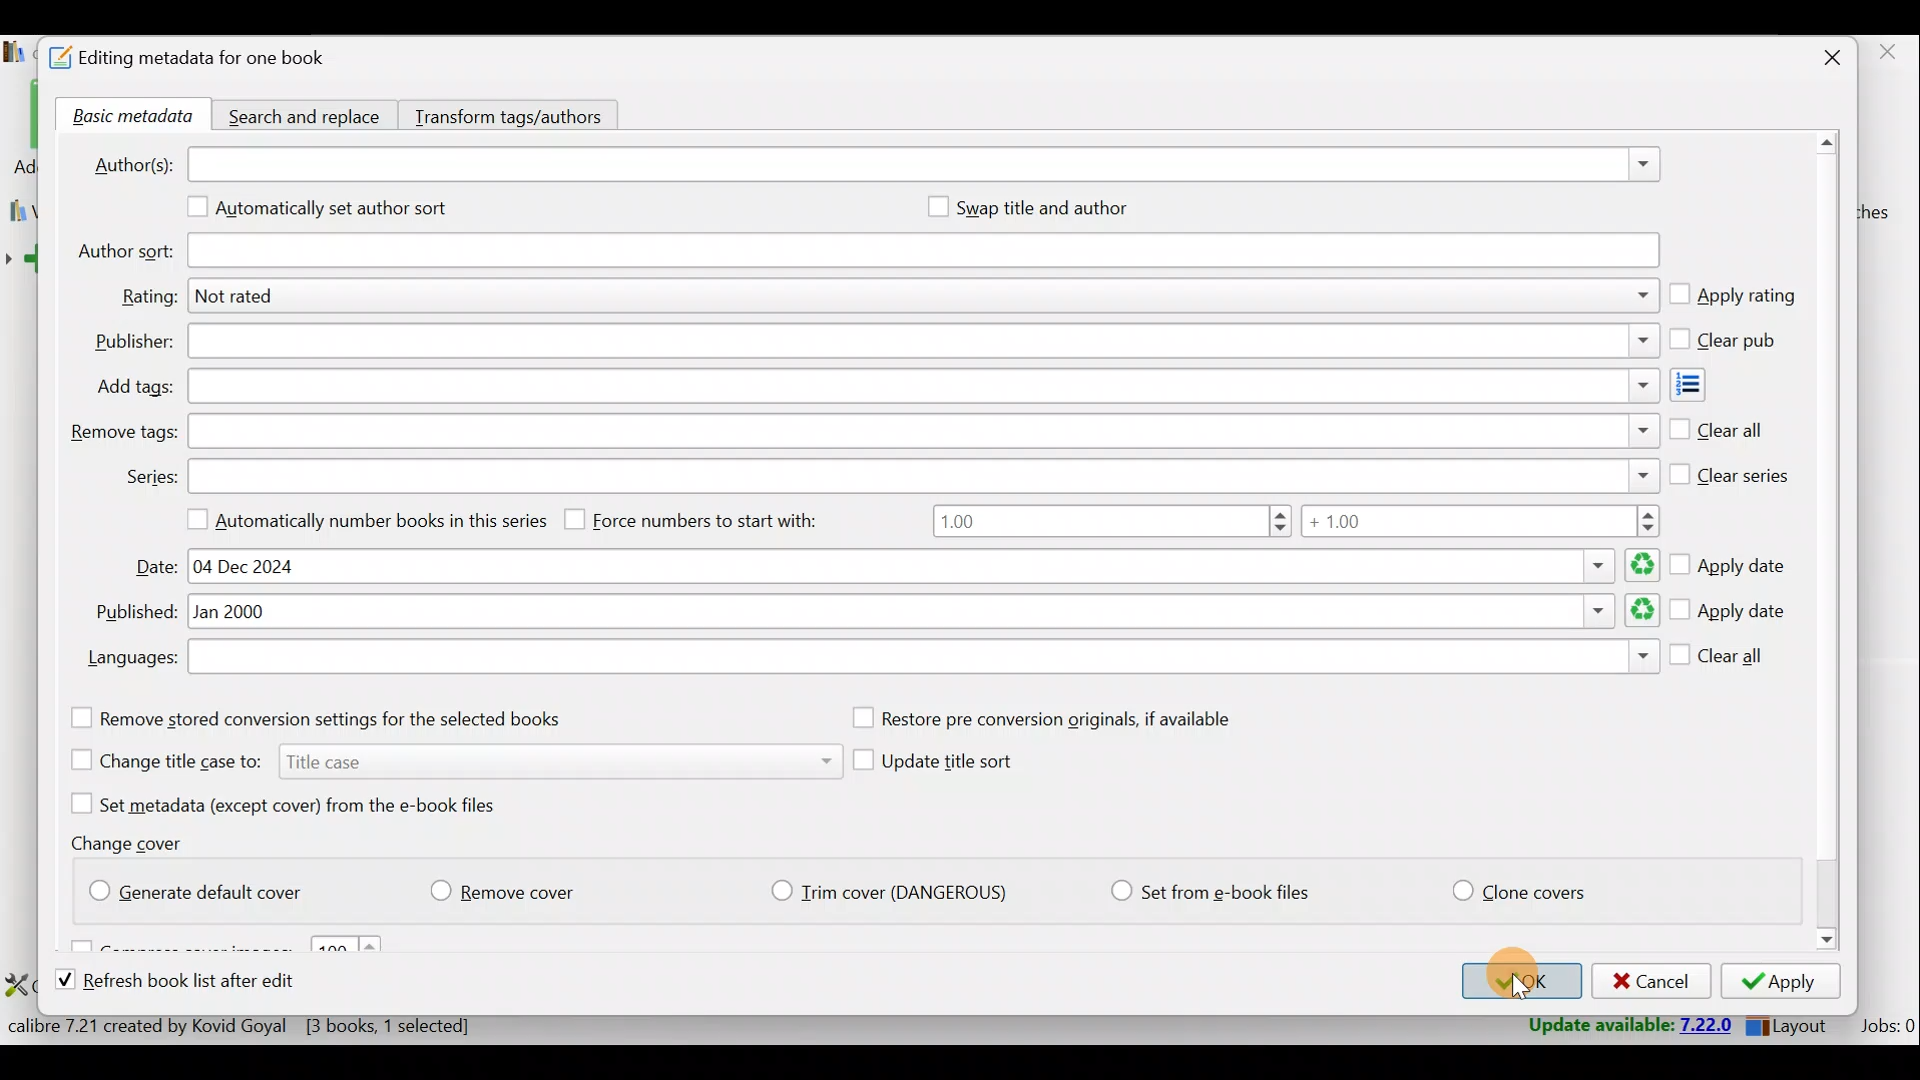 This screenshot has height=1080, width=1920. I want to click on Apply rating, so click(1732, 297).